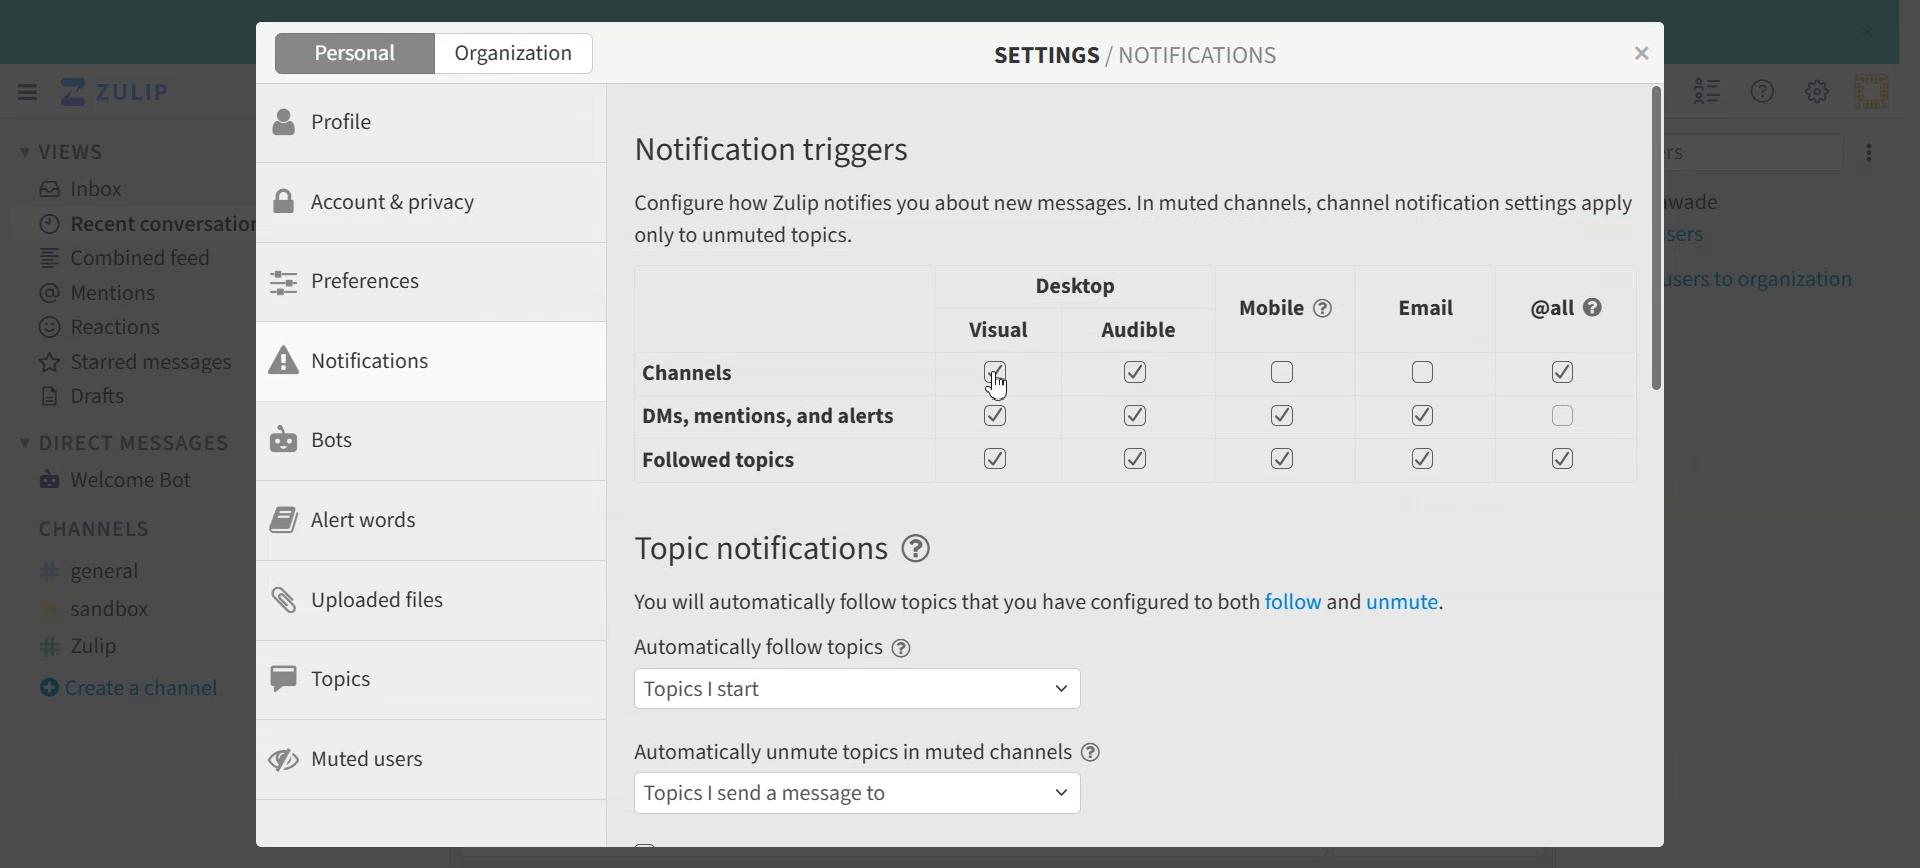 This screenshot has height=868, width=1920. I want to click on Drafts, so click(134, 396).